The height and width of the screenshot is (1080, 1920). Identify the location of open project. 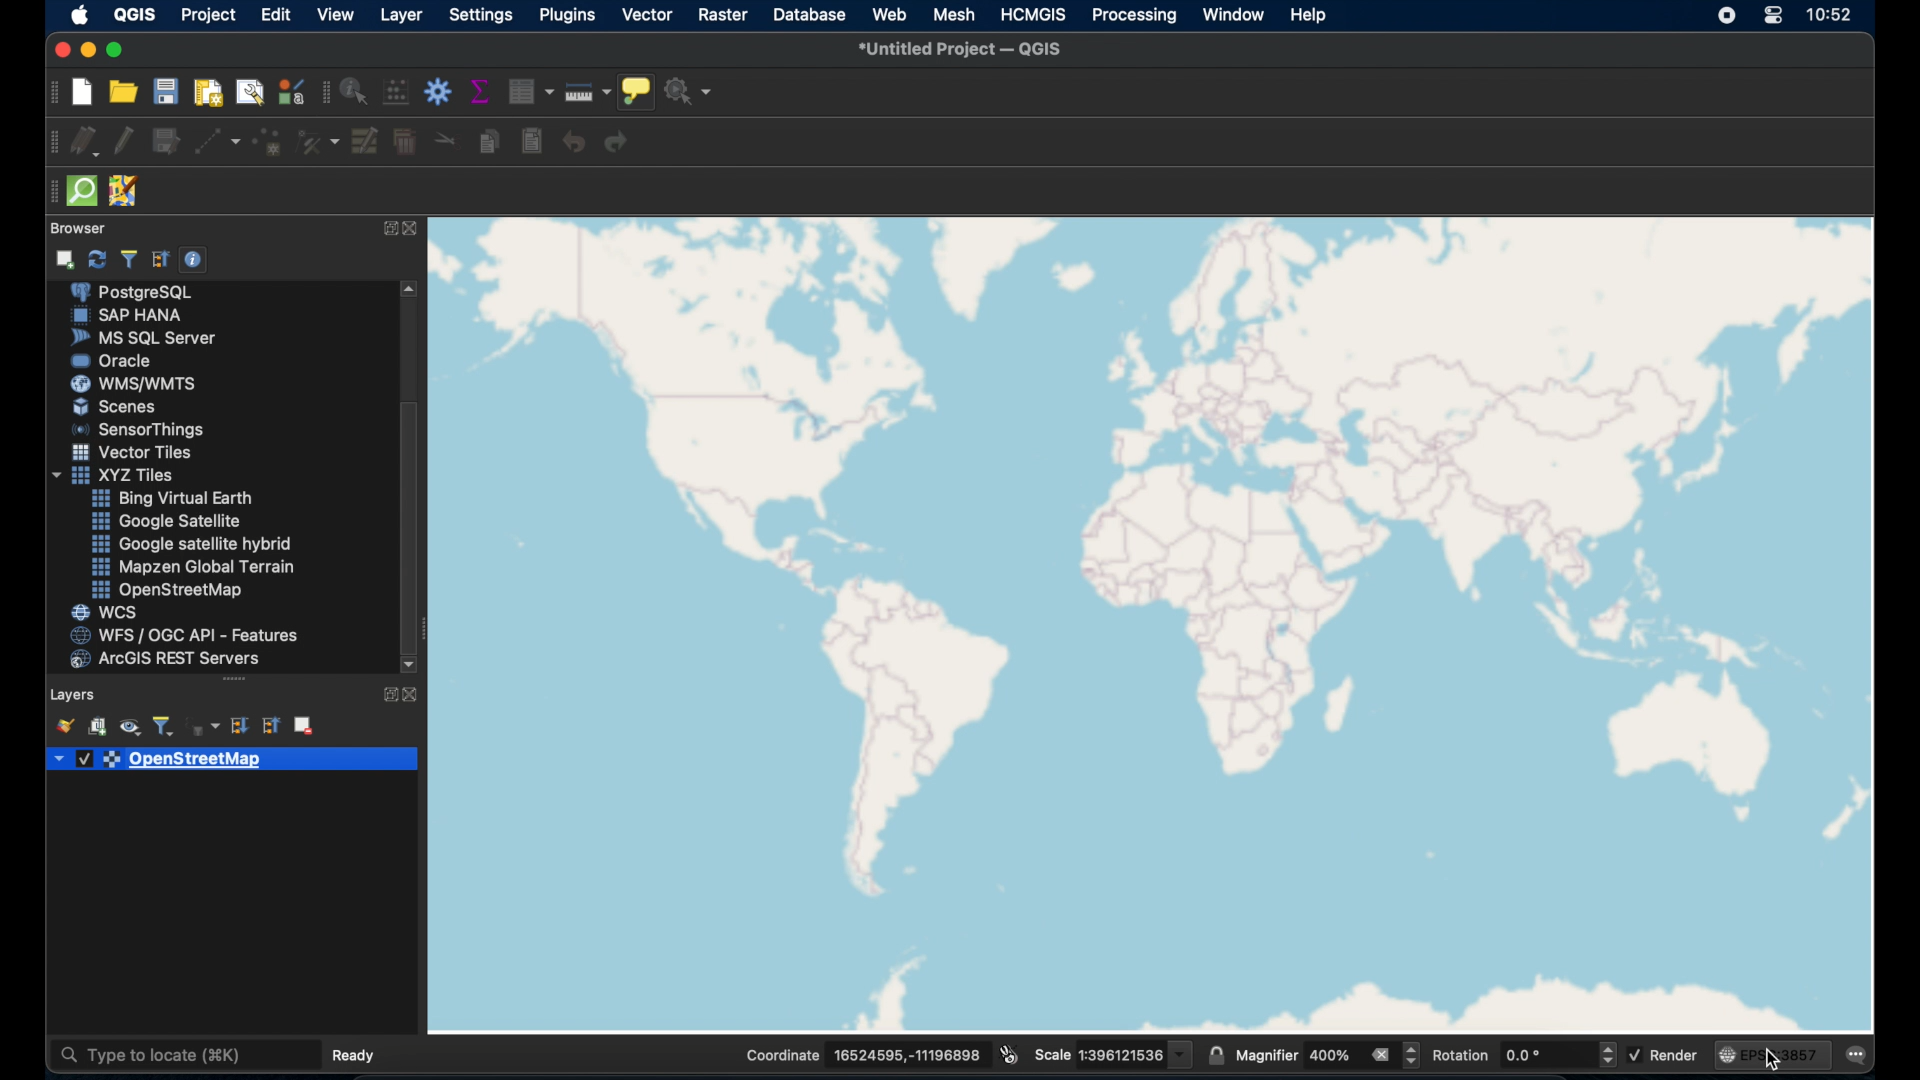
(121, 94).